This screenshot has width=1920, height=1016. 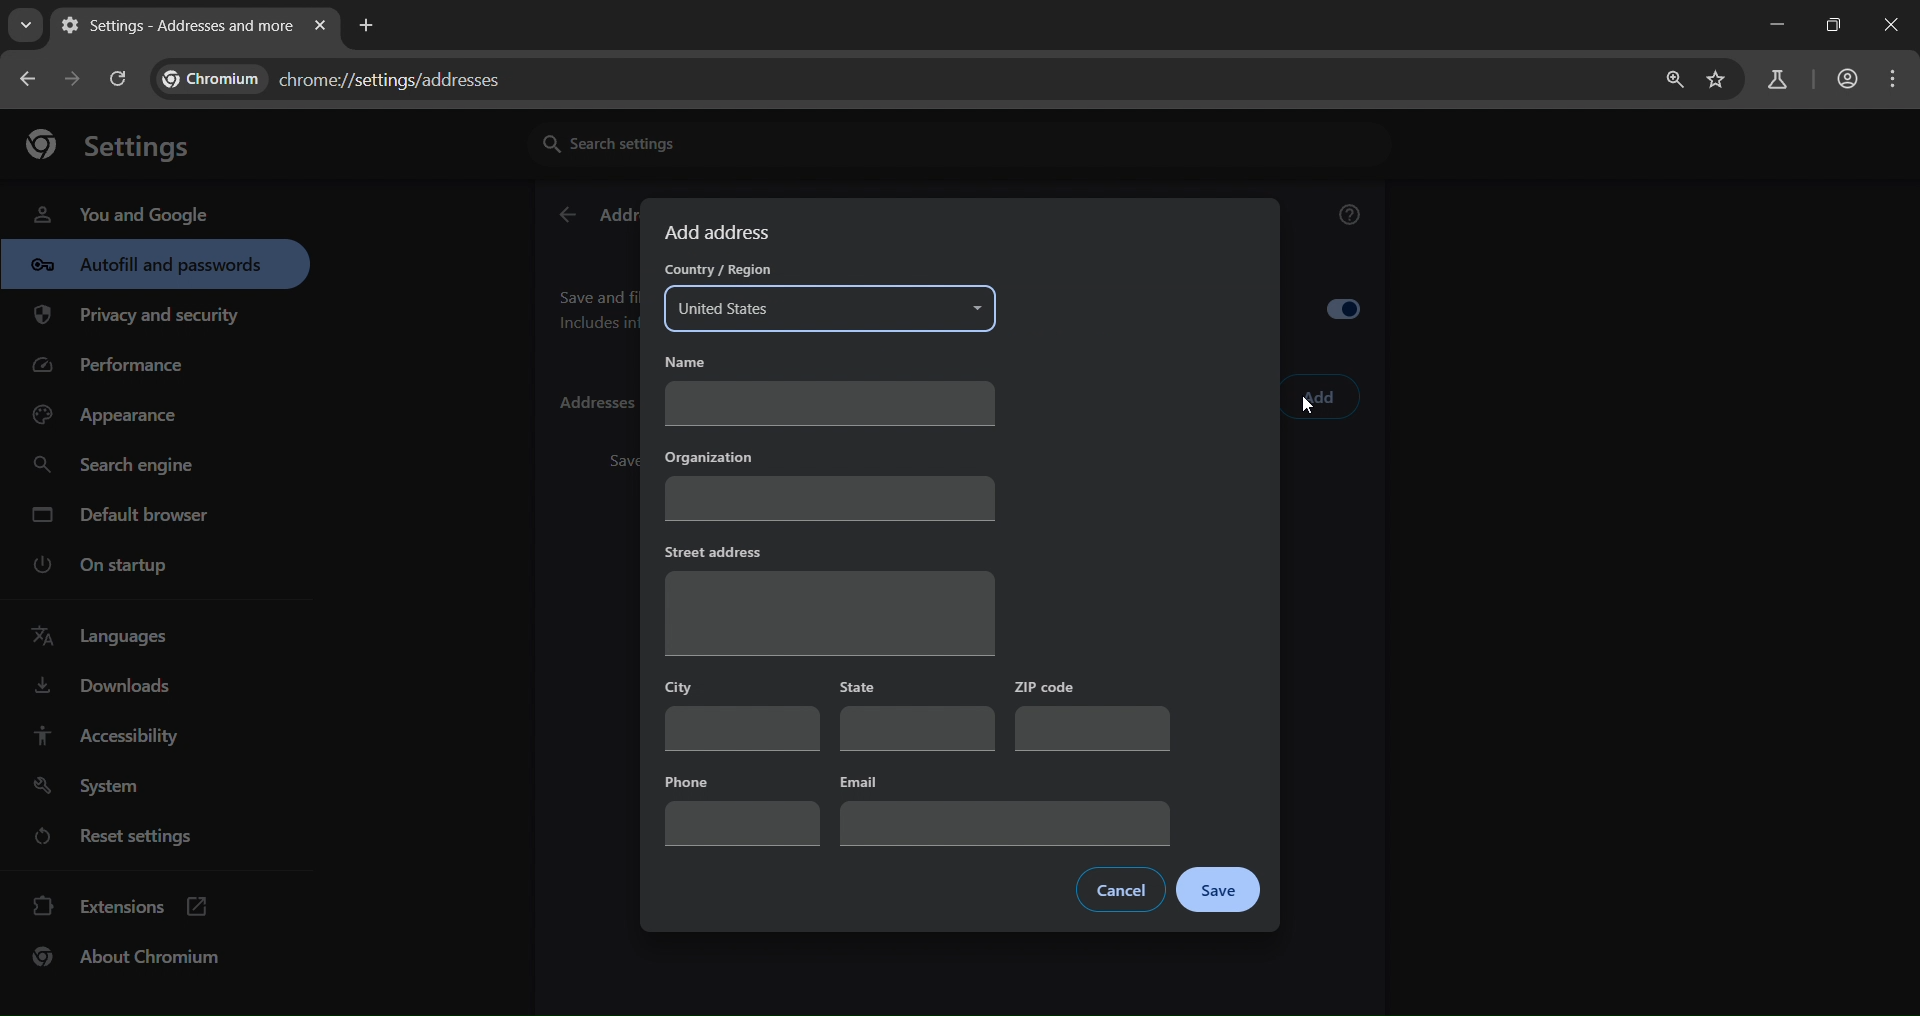 I want to click on menu, so click(x=1898, y=79).